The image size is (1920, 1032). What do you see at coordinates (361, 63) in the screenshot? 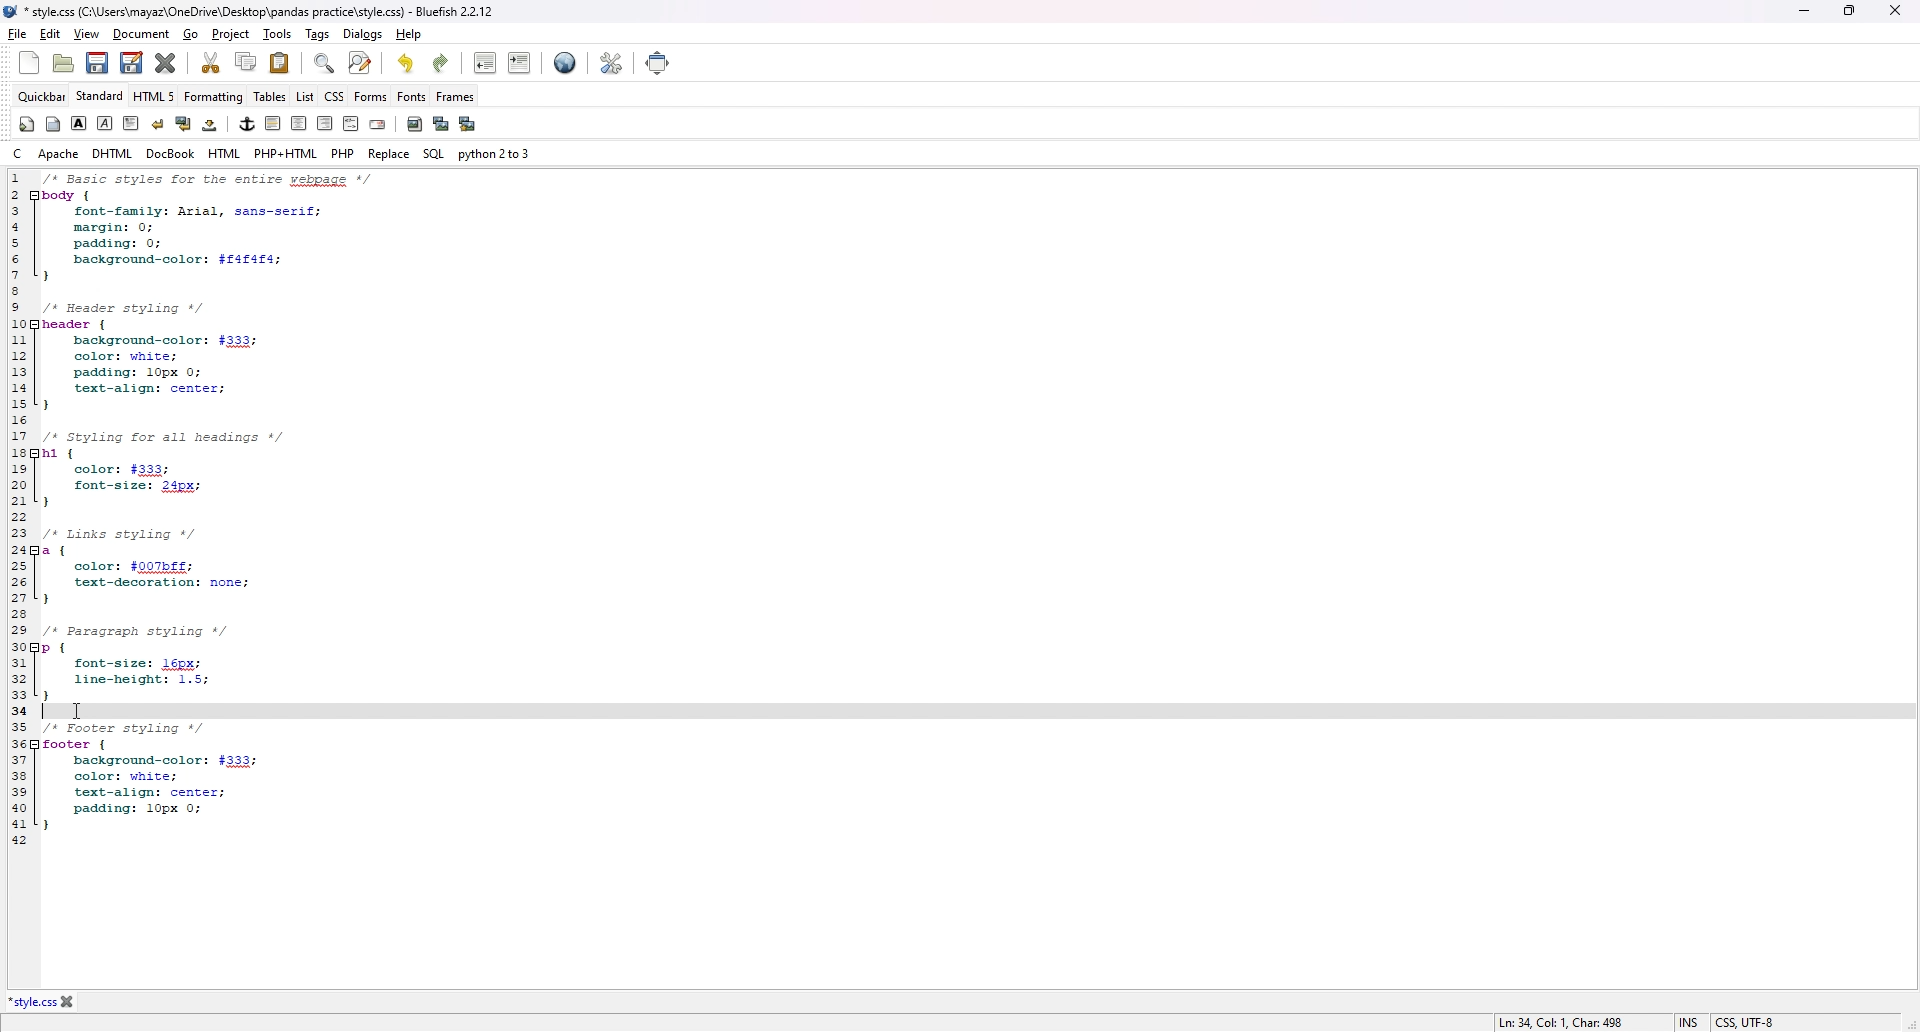
I see `advanced find and replace` at bounding box center [361, 63].